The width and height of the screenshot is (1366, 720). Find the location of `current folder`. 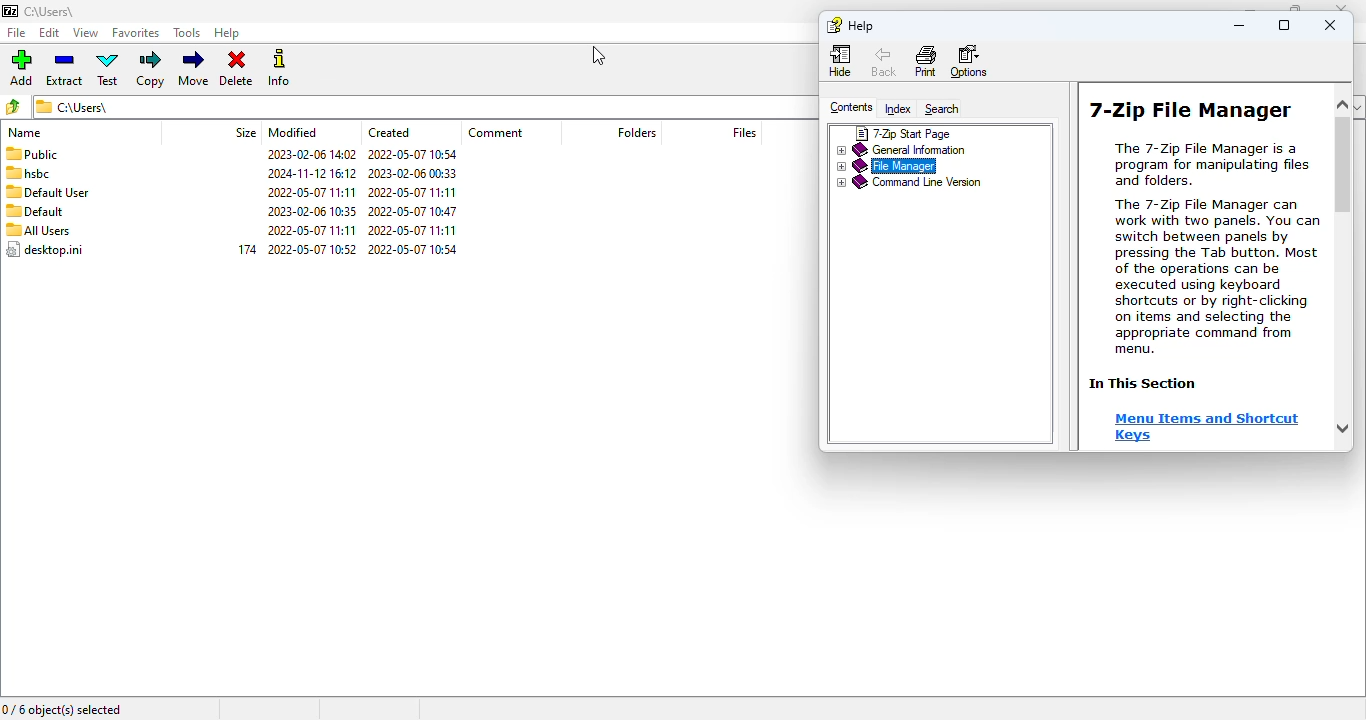

current folder is located at coordinates (423, 107).